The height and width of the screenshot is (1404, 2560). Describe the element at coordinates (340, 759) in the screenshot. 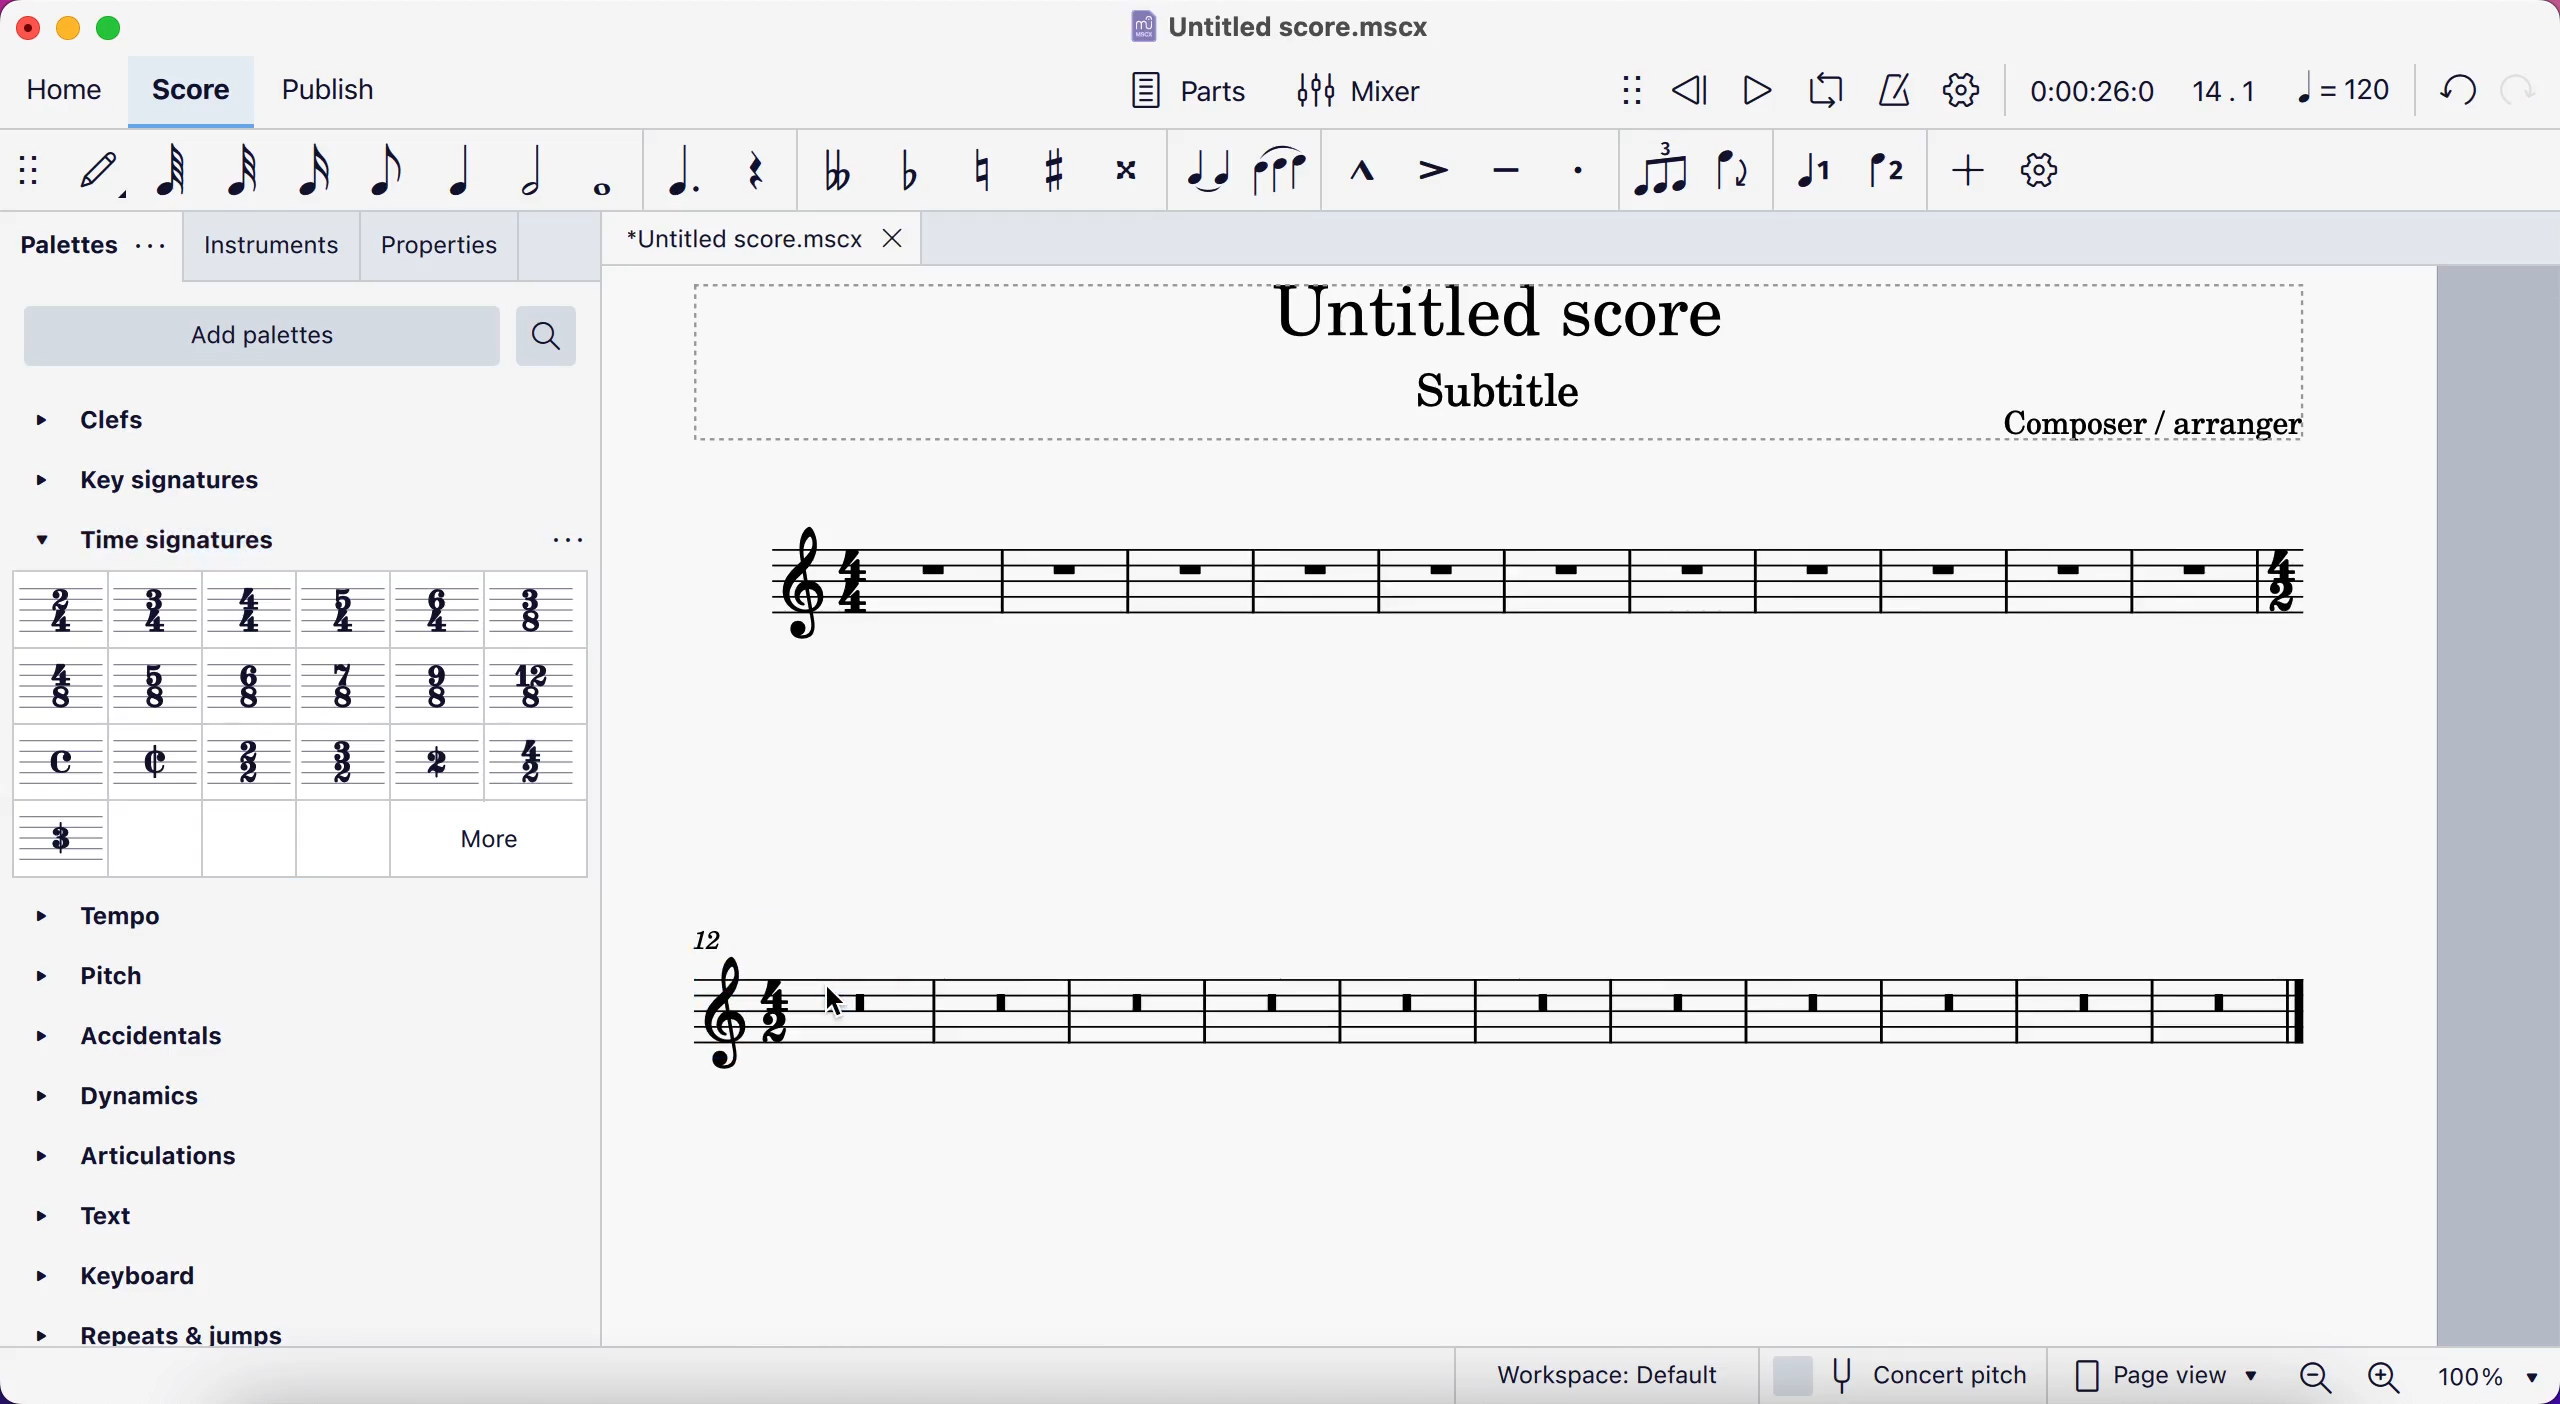

I see `` at that location.